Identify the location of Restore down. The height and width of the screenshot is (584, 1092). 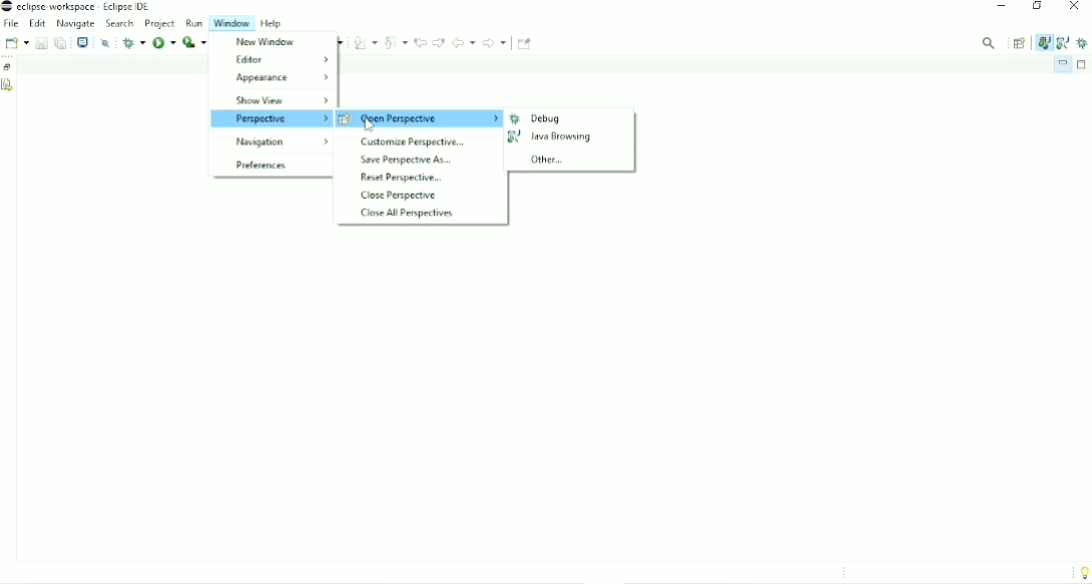
(1036, 8).